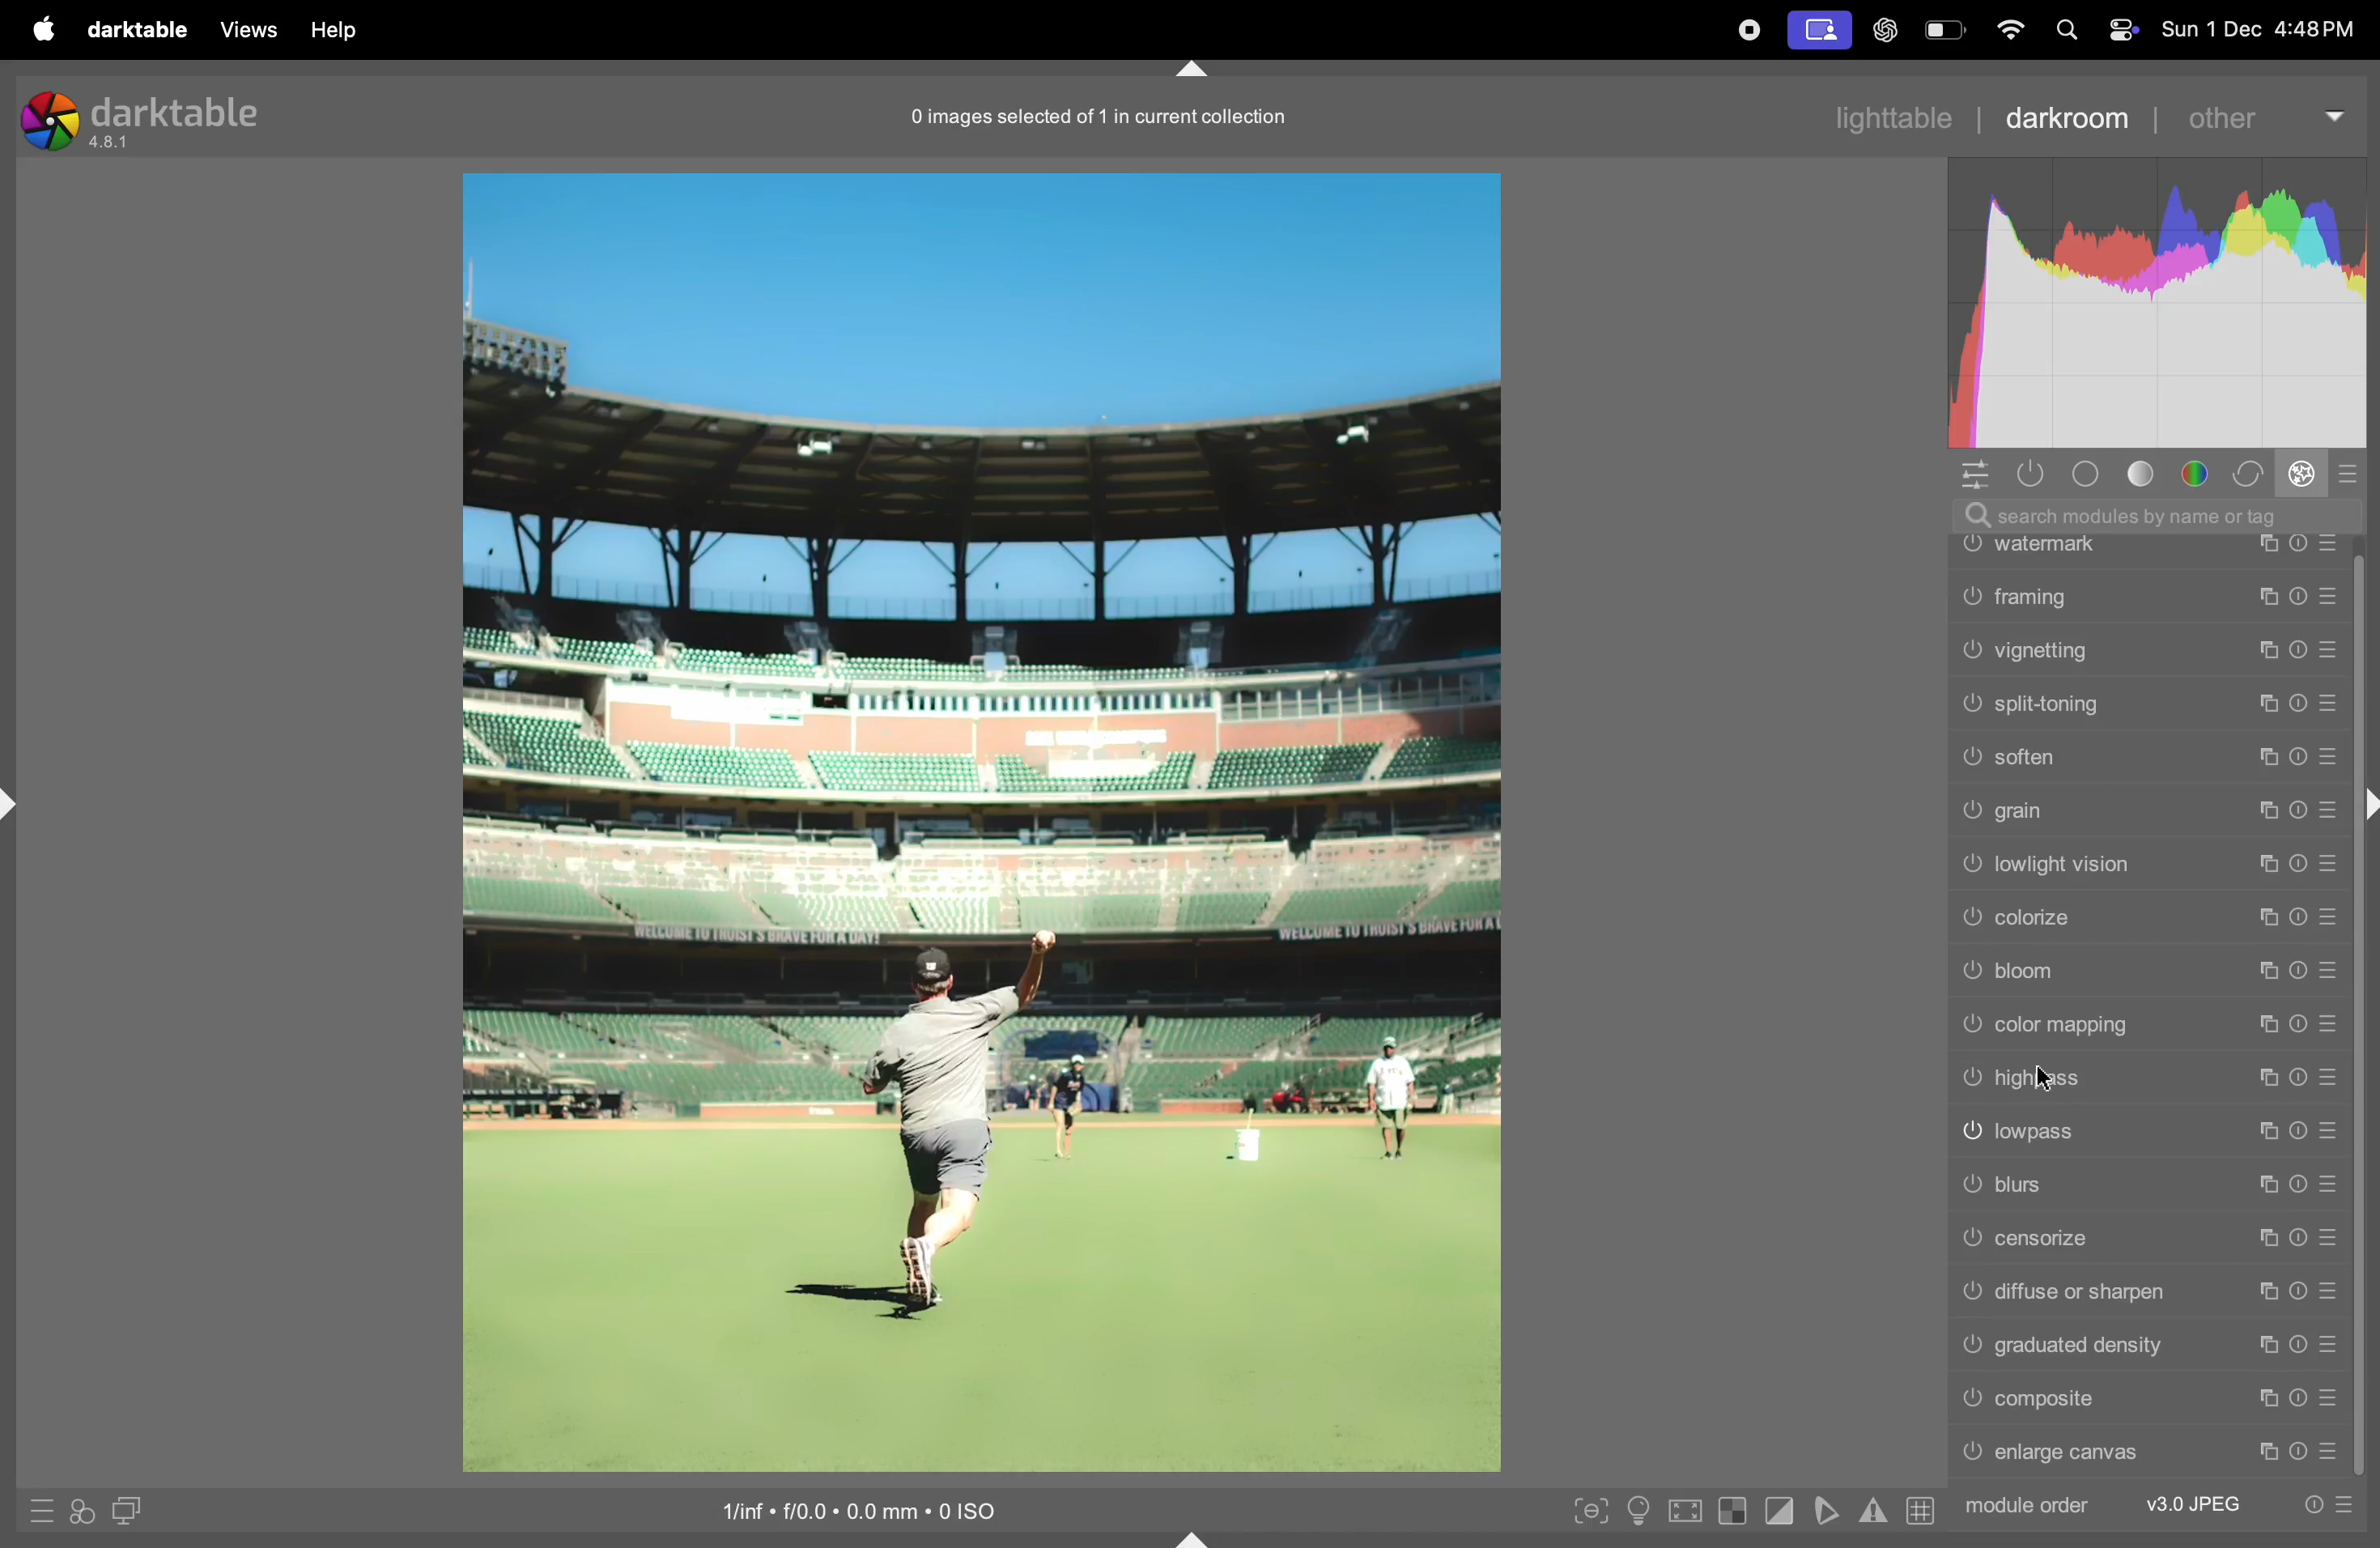 The image size is (2380, 1548). Describe the element at coordinates (332, 30) in the screenshot. I see `help` at that location.